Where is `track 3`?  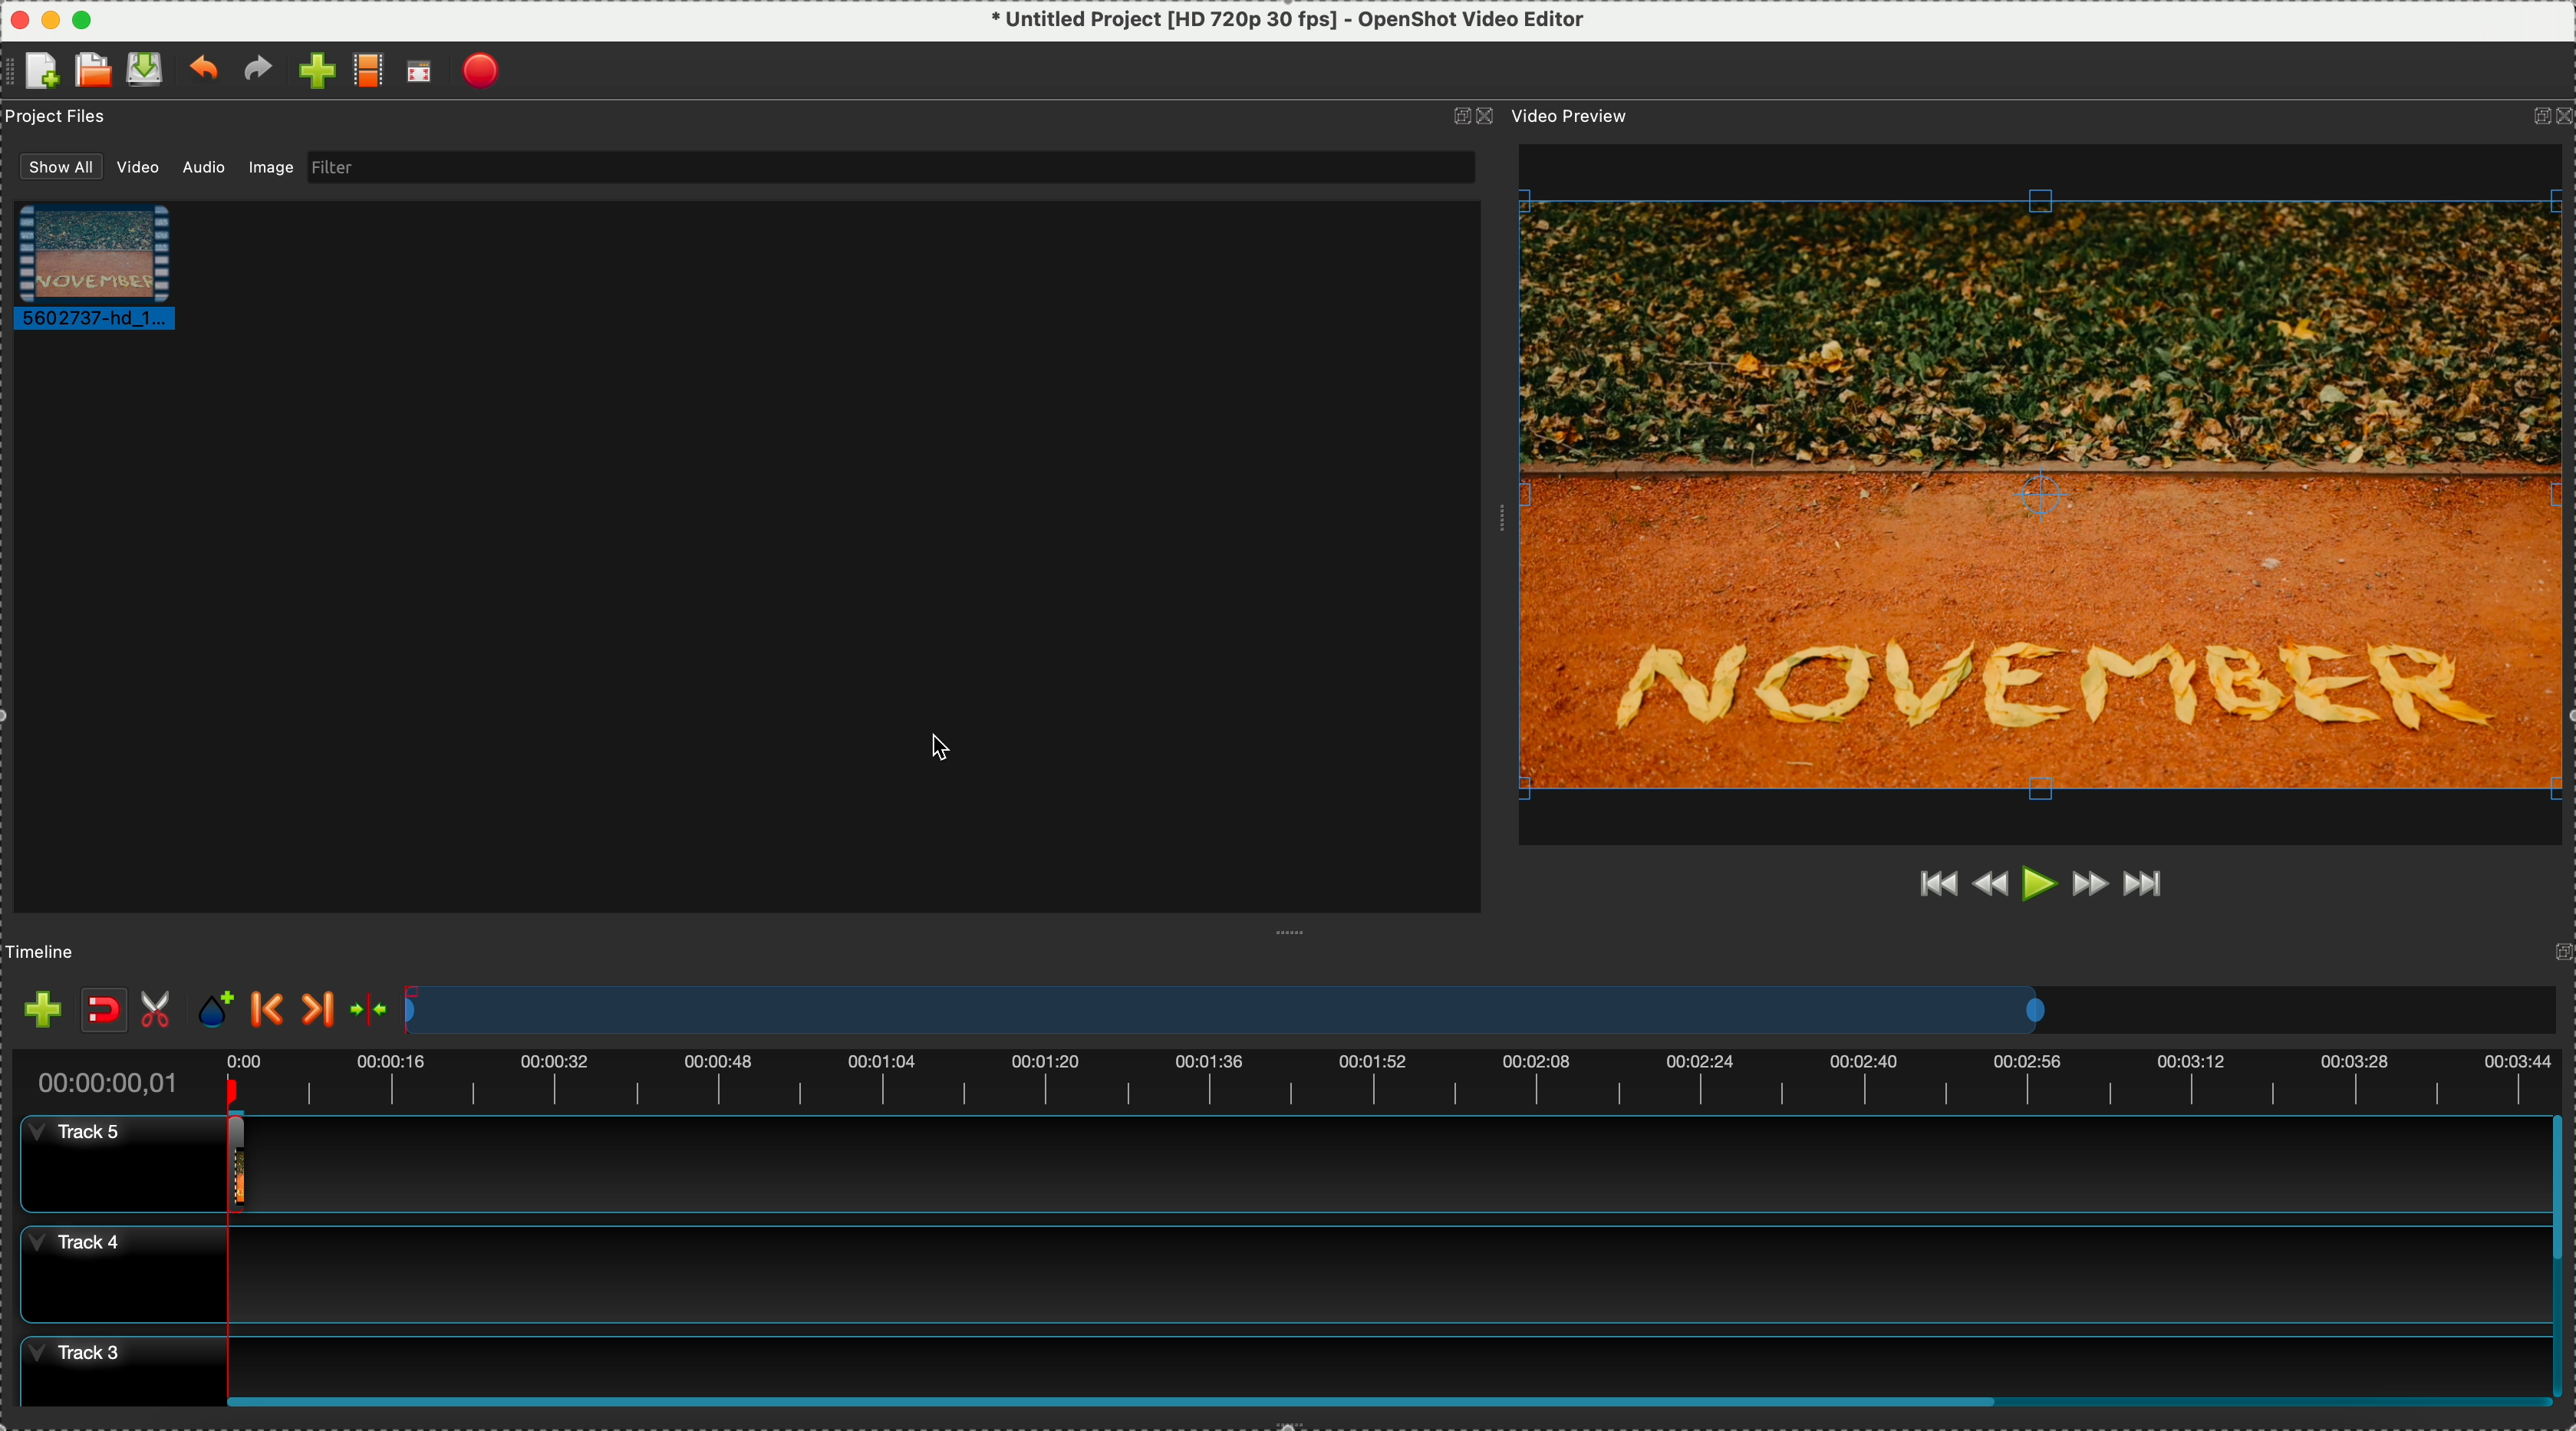
track 3 is located at coordinates (1269, 1359).